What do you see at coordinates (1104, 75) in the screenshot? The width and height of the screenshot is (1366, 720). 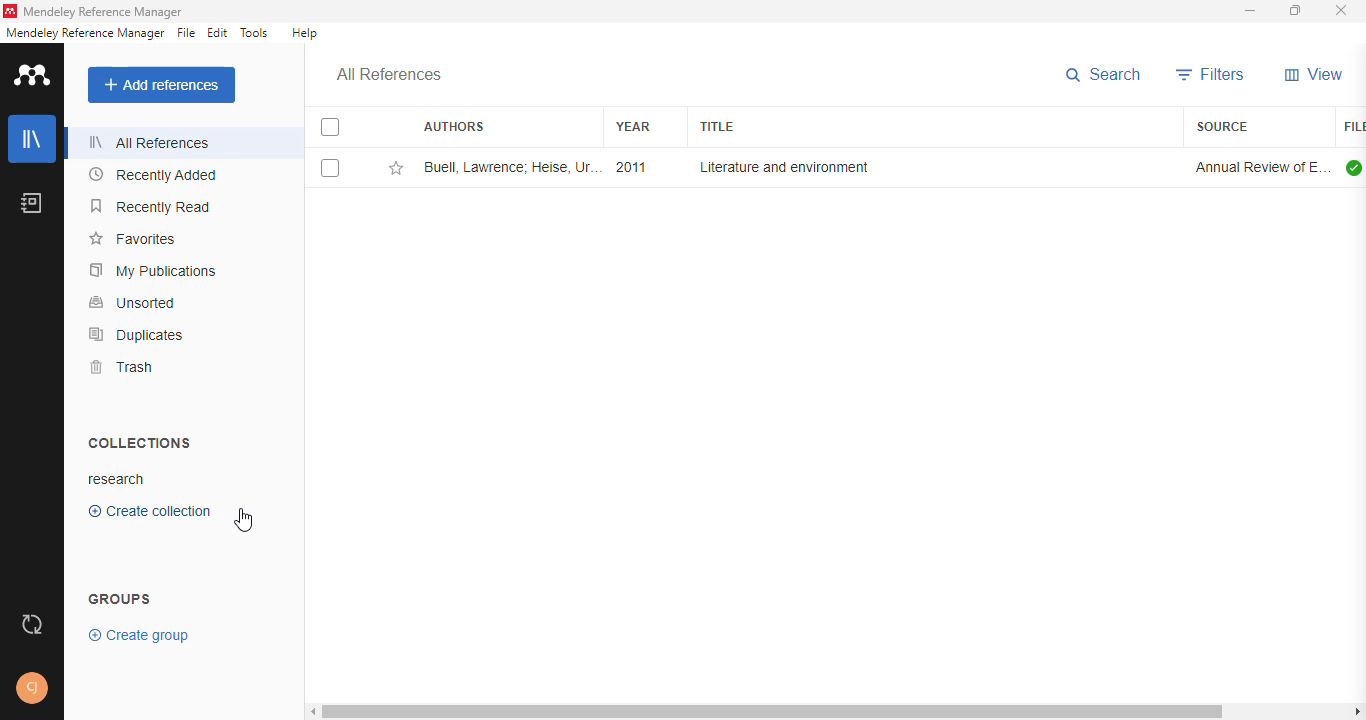 I see `search` at bounding box center [1104, 75].